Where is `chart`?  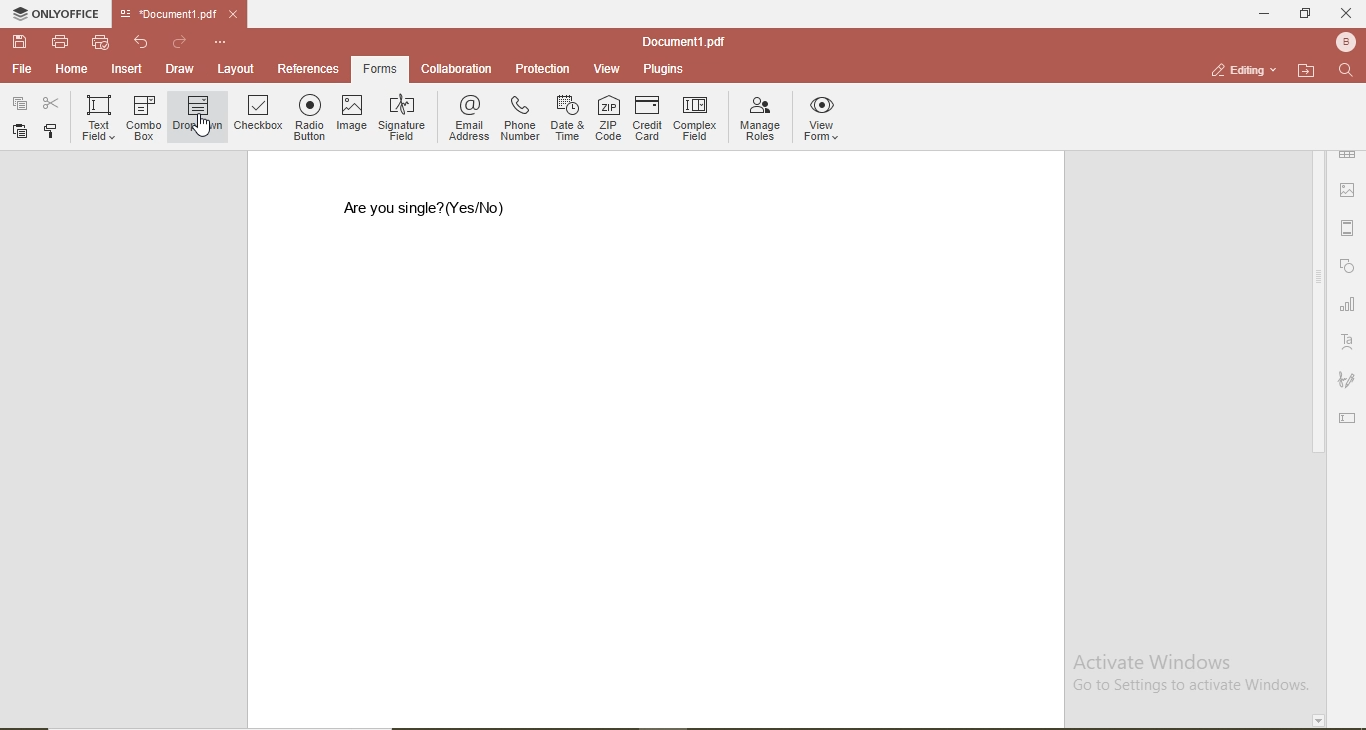
chart is located at coordinates (1348, 304).